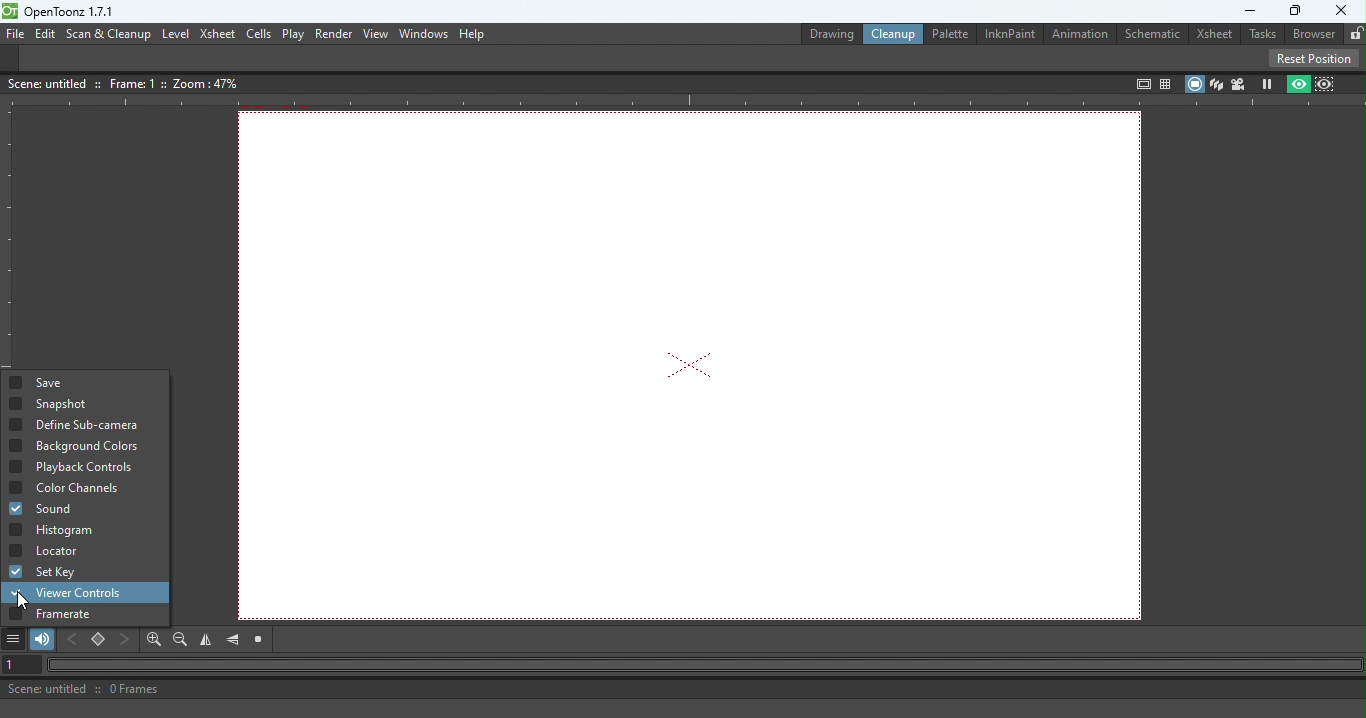 The width and height of the screenshot is (1366, 718). I want to click on Zoom out, so click(184, 641).